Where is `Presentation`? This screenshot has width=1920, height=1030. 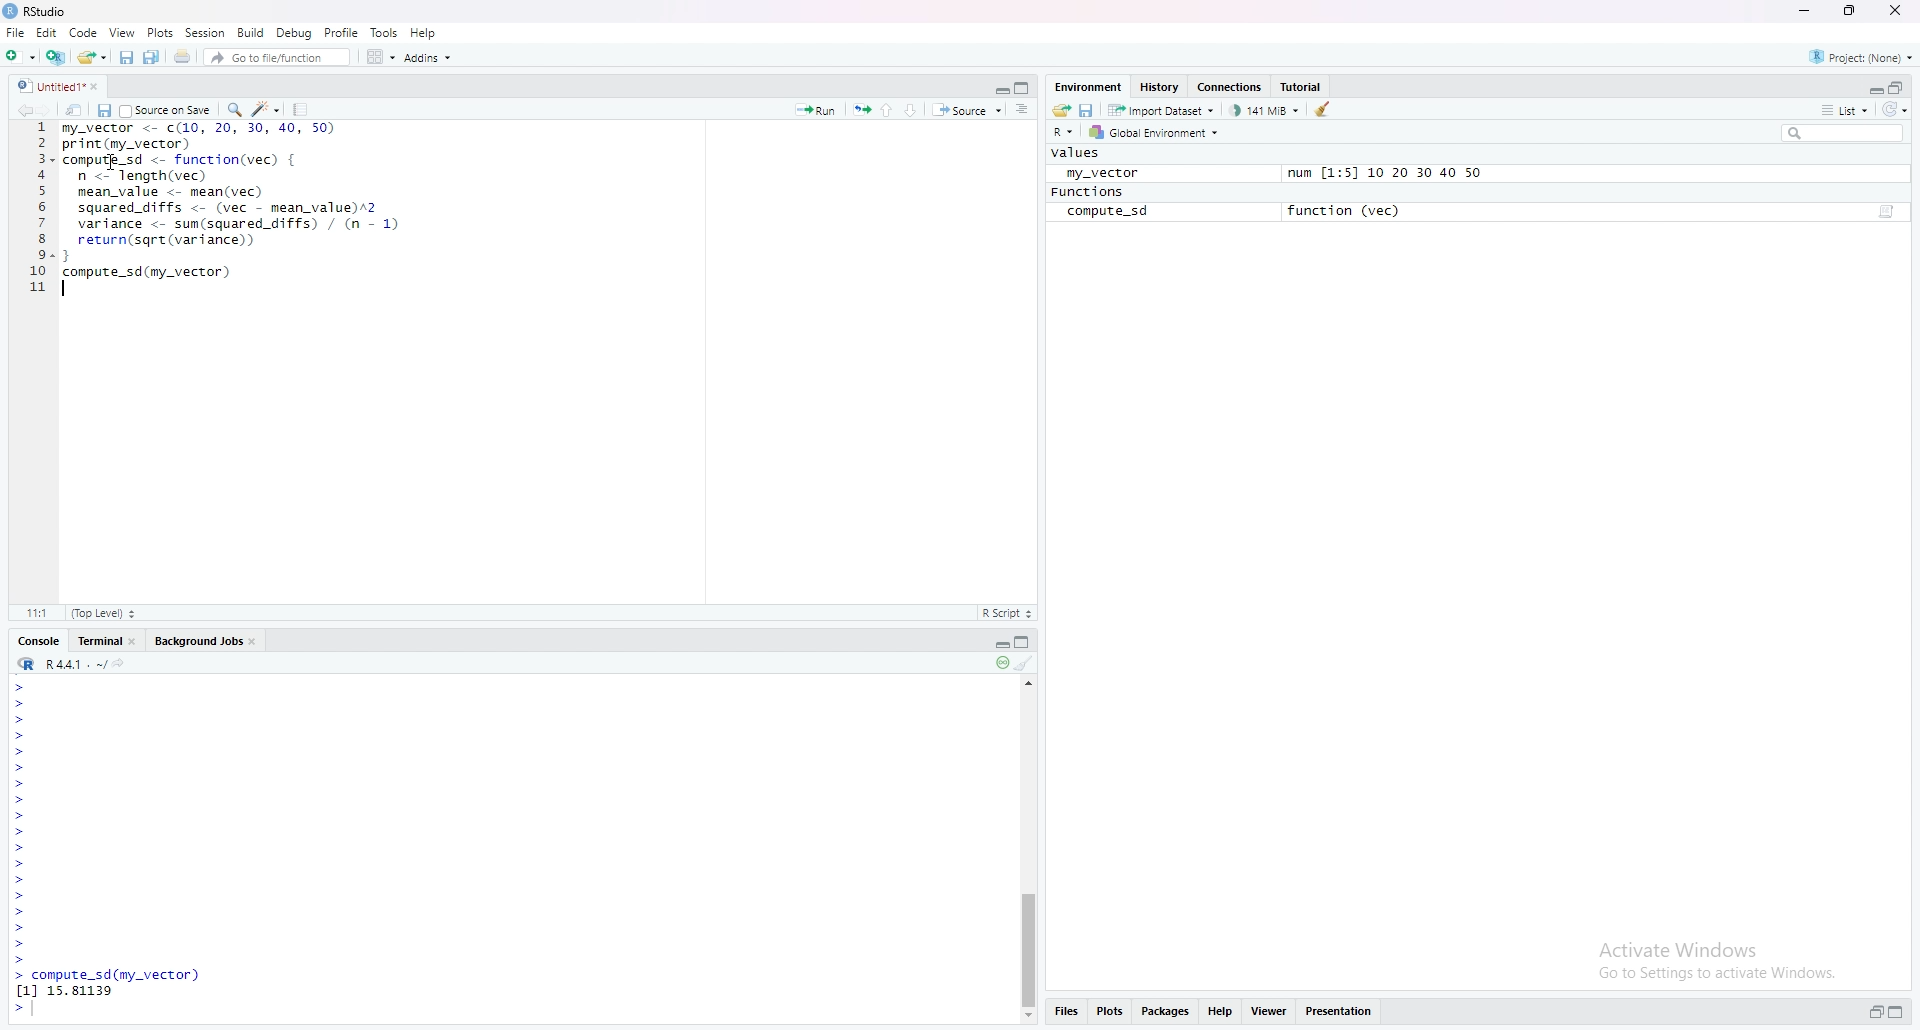 Presentation is located at coordinates (1339, 1010).